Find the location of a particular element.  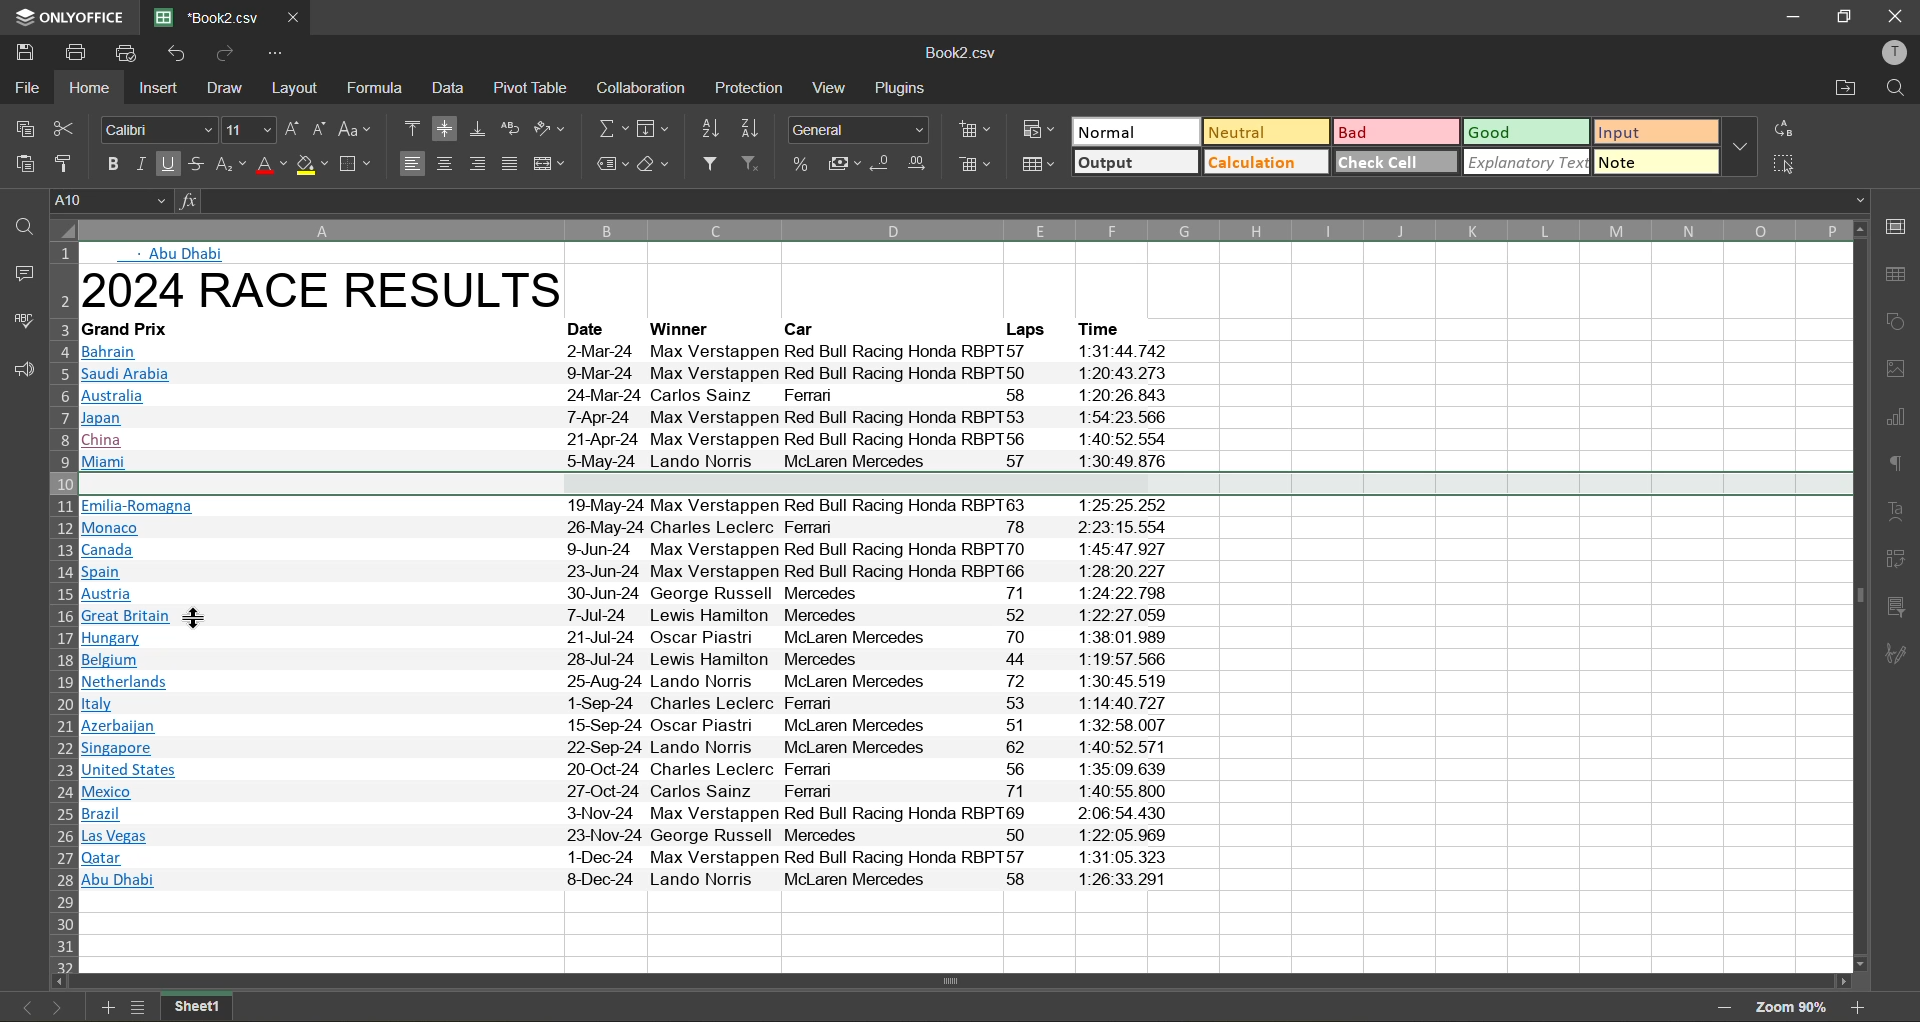

max: 45417 is located at coordinates (1559, 1007).